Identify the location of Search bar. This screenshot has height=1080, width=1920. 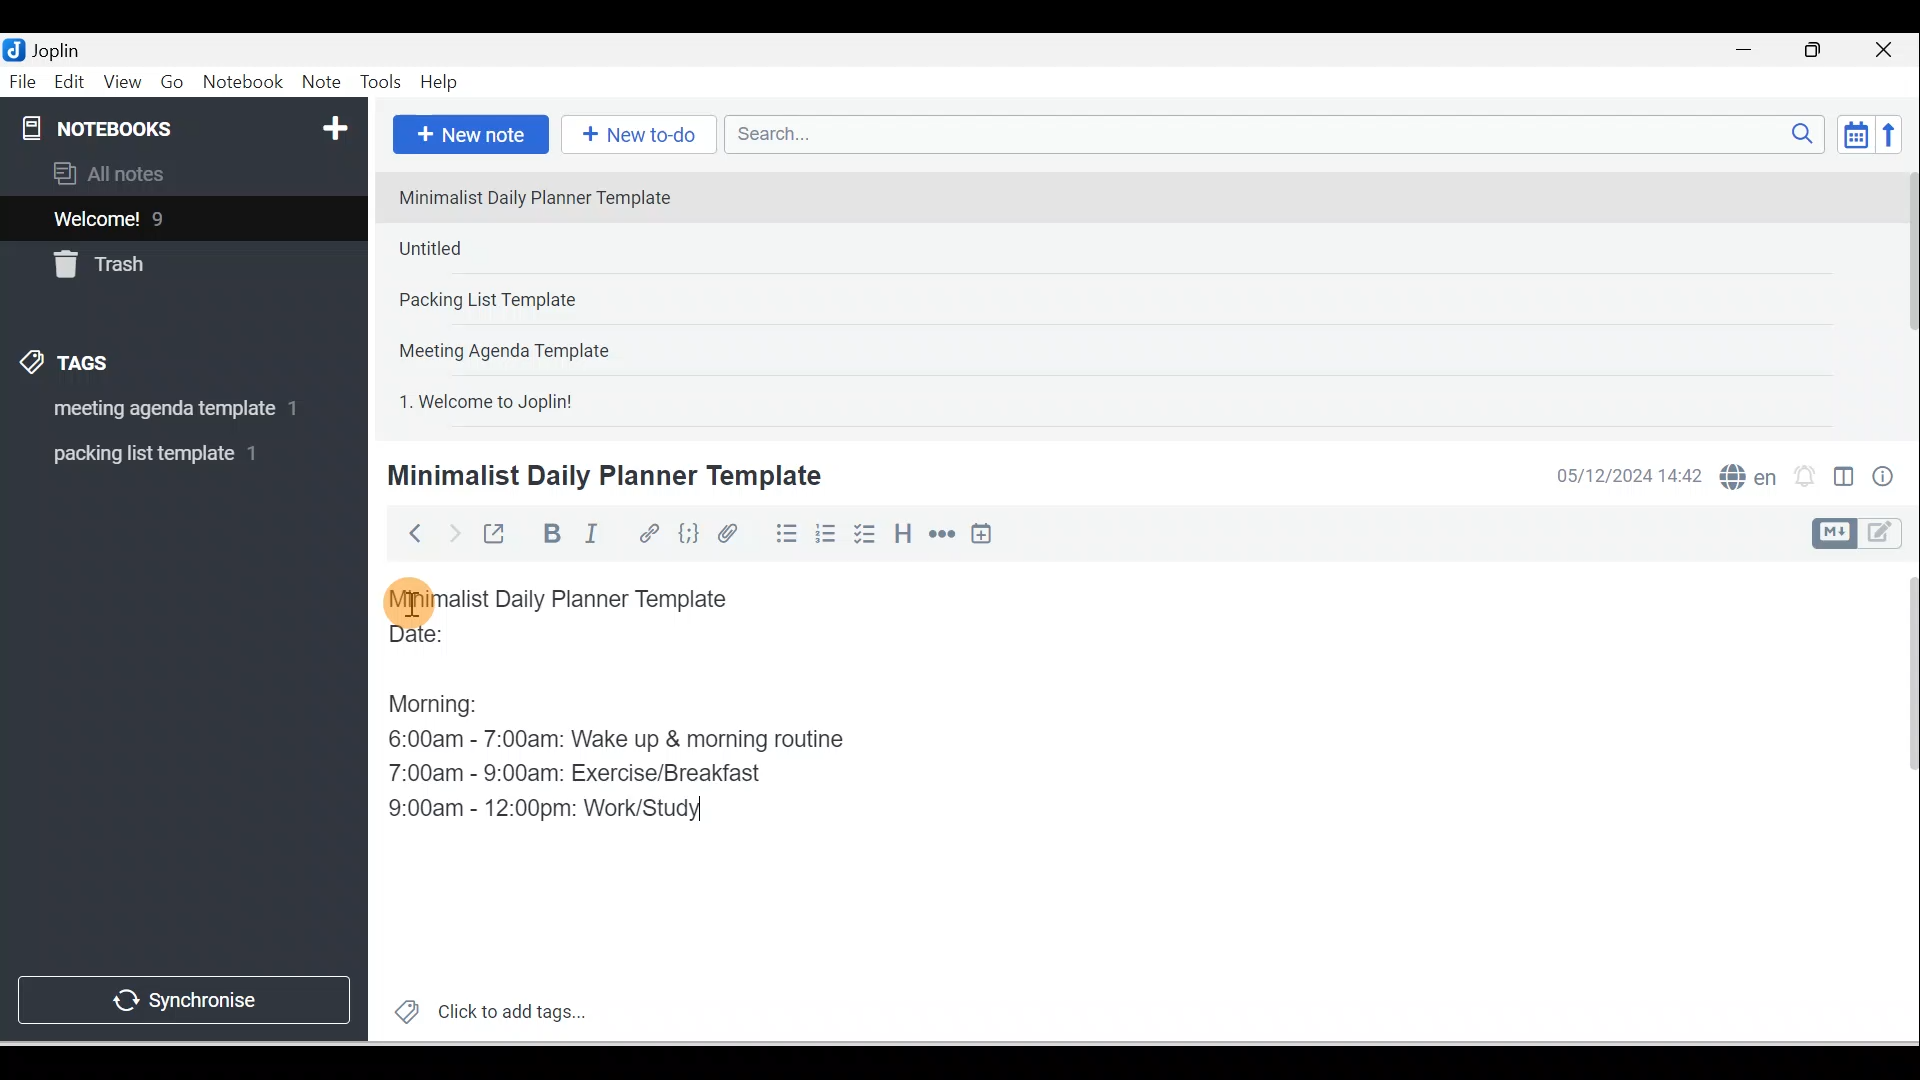
(1281, 134).